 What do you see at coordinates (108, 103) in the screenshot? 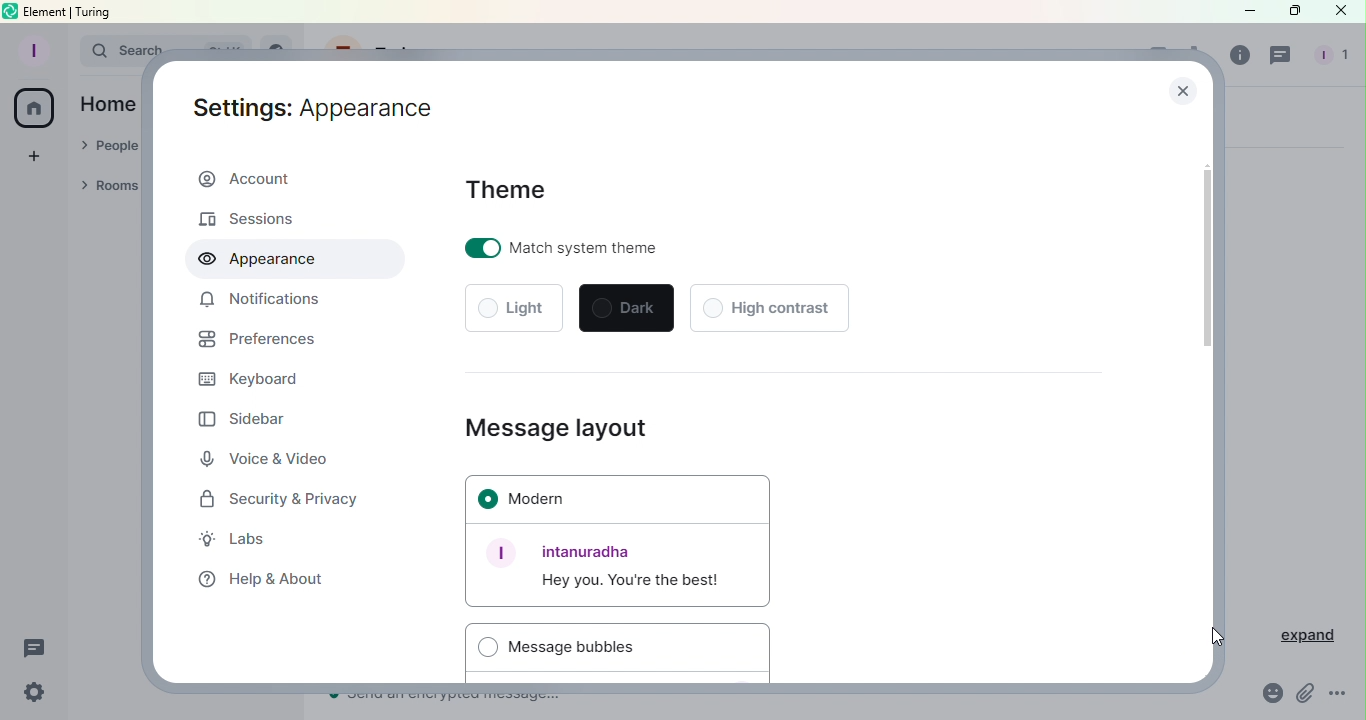
I see `Home` at bounding box center [108, 103].